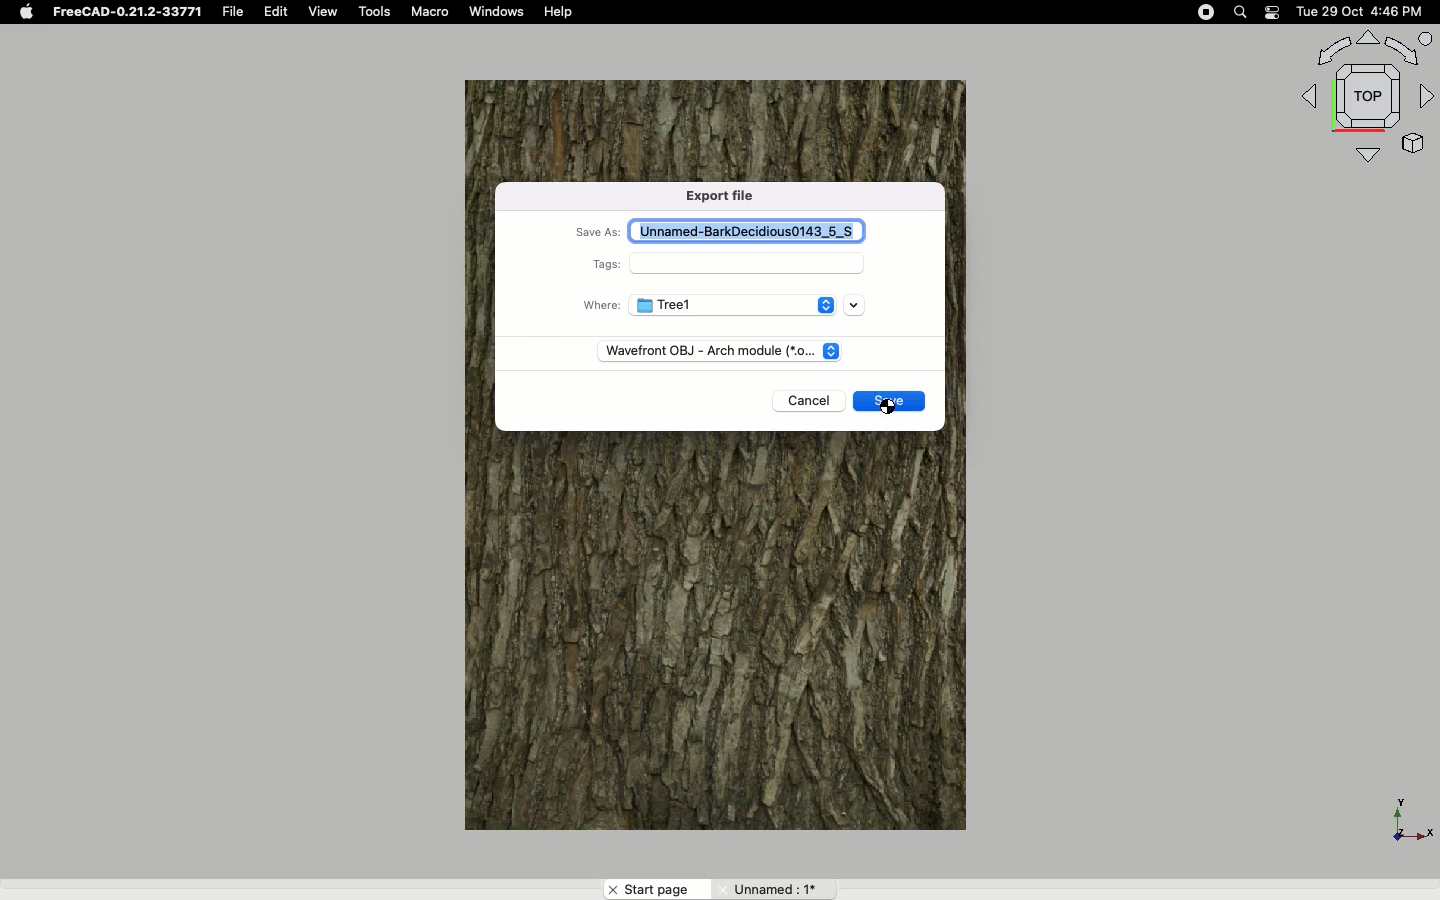  I want to click on Windows, so click(502, 13).